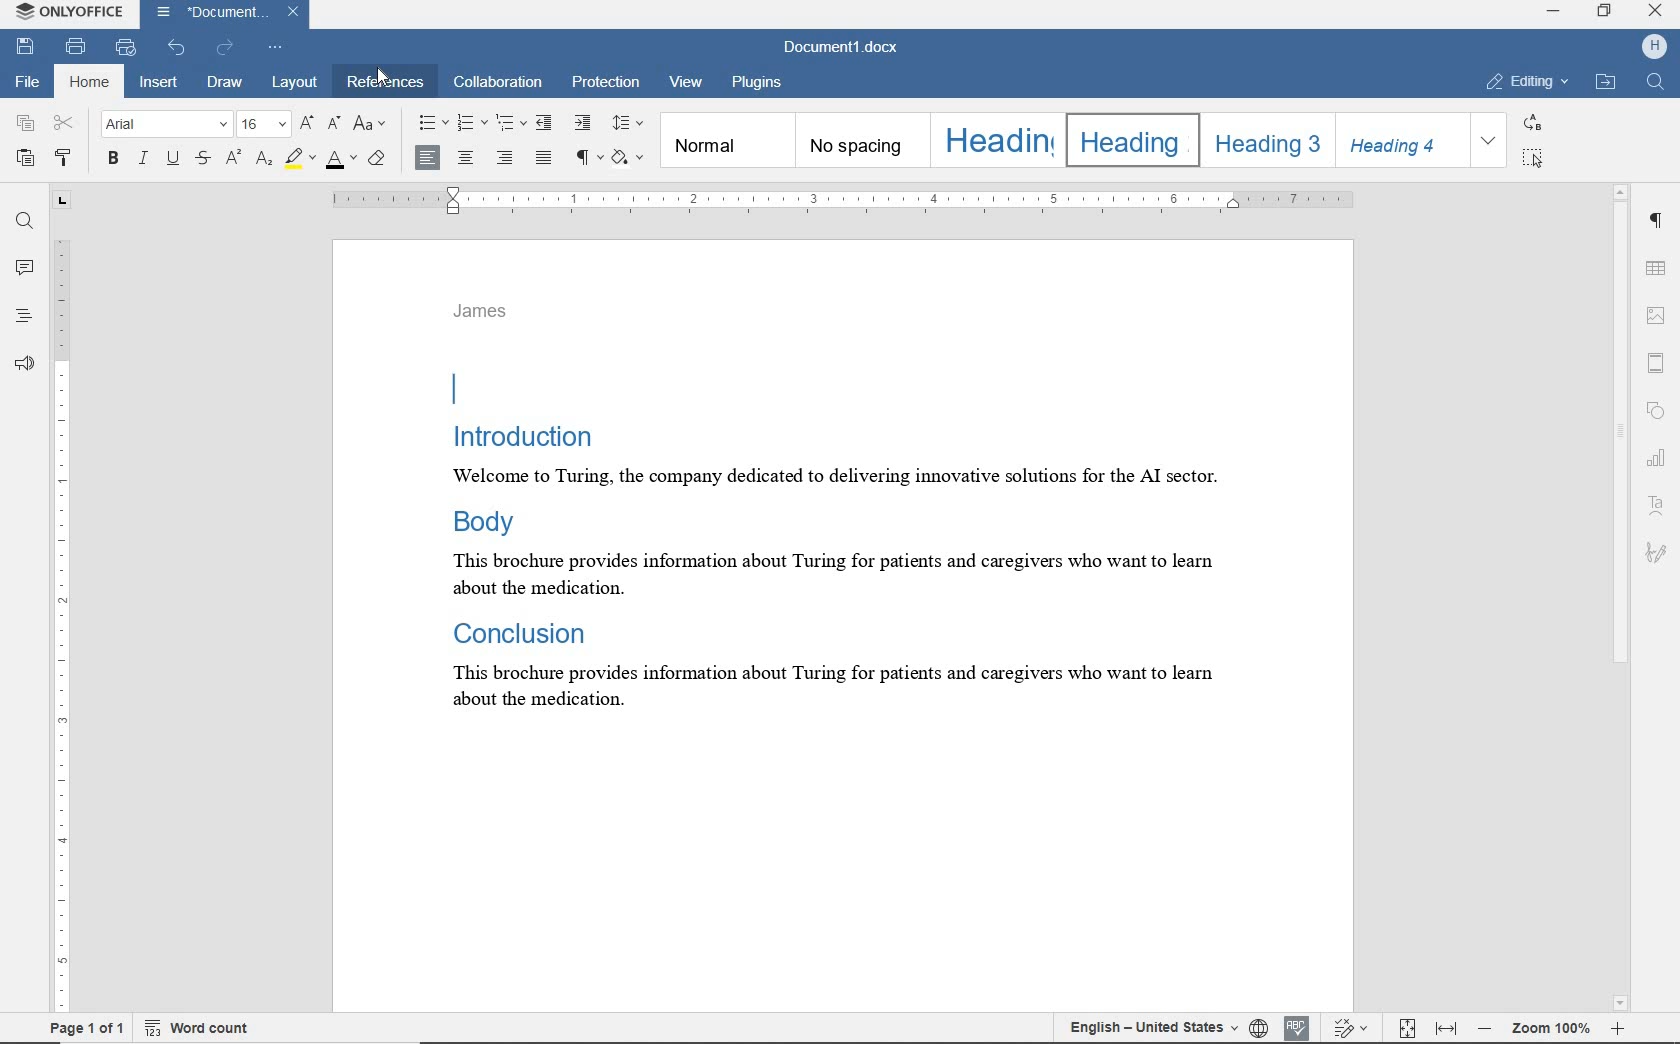 The image size is (1680, 1044). What do you see at coordinates (587, 160) in the screenshot?
I see `nonprinting characters` at bounding box center [587, 160].